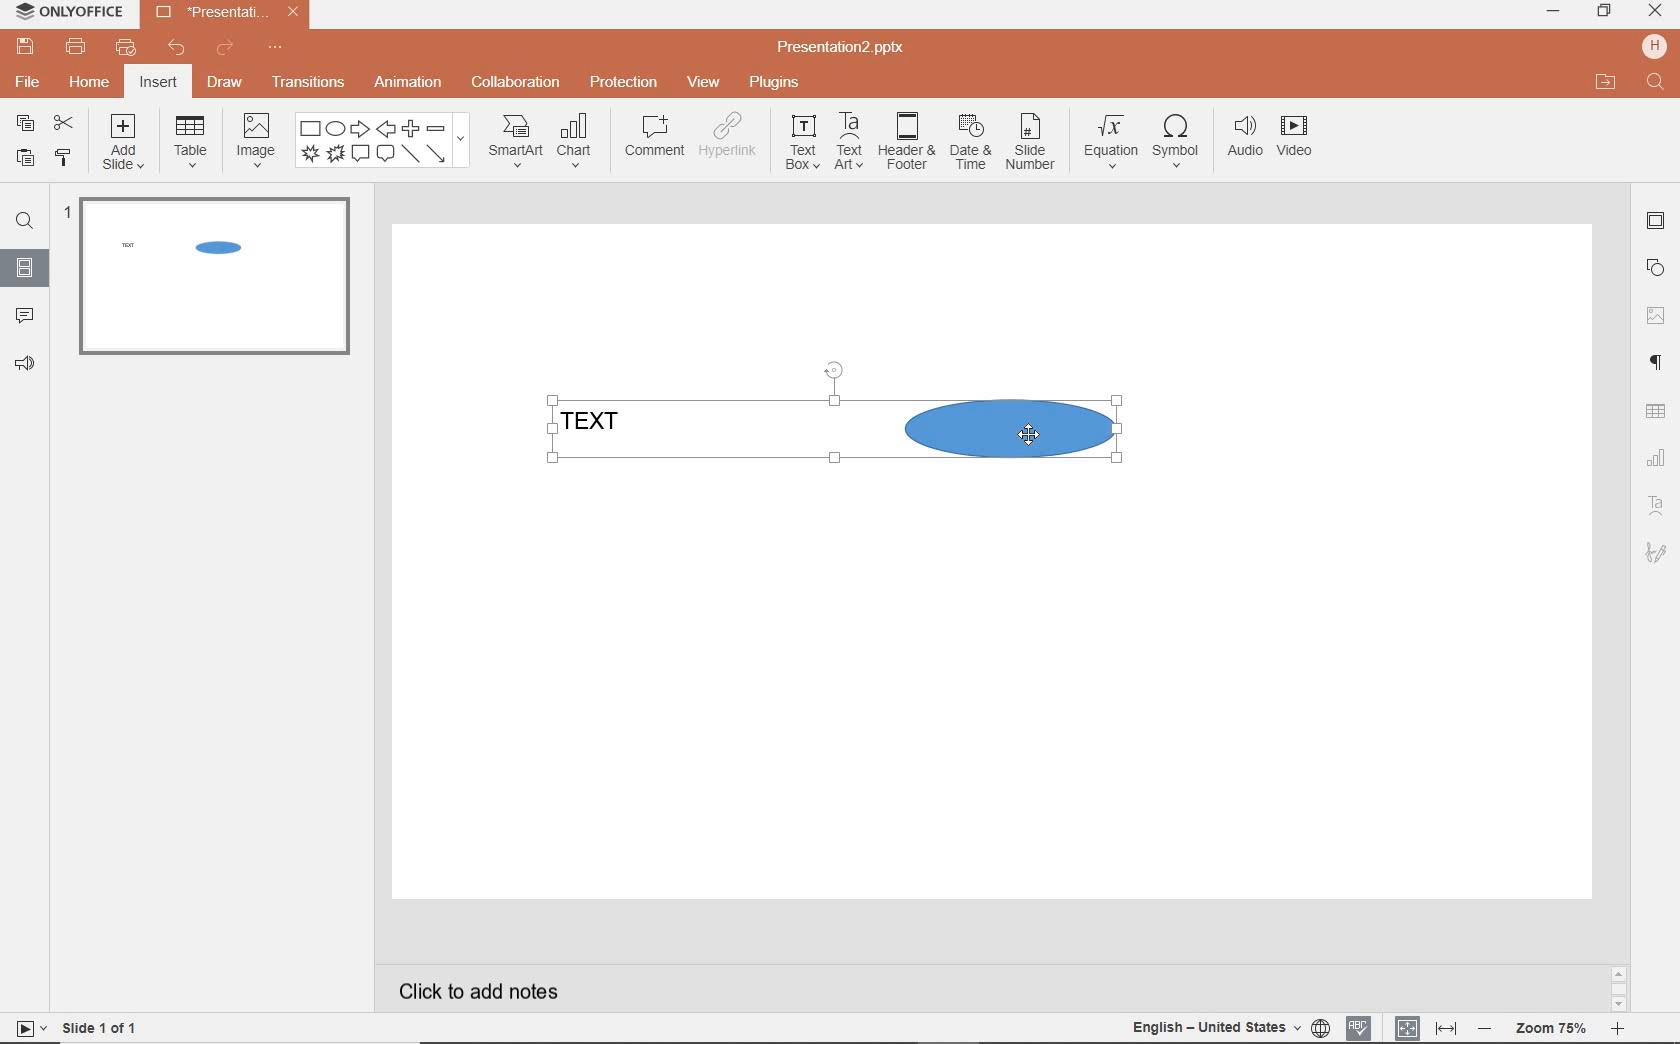  Describe the element at coordinates (1656, 222) in the screenshot. I see `SLIDE SETTINGS` at that location.